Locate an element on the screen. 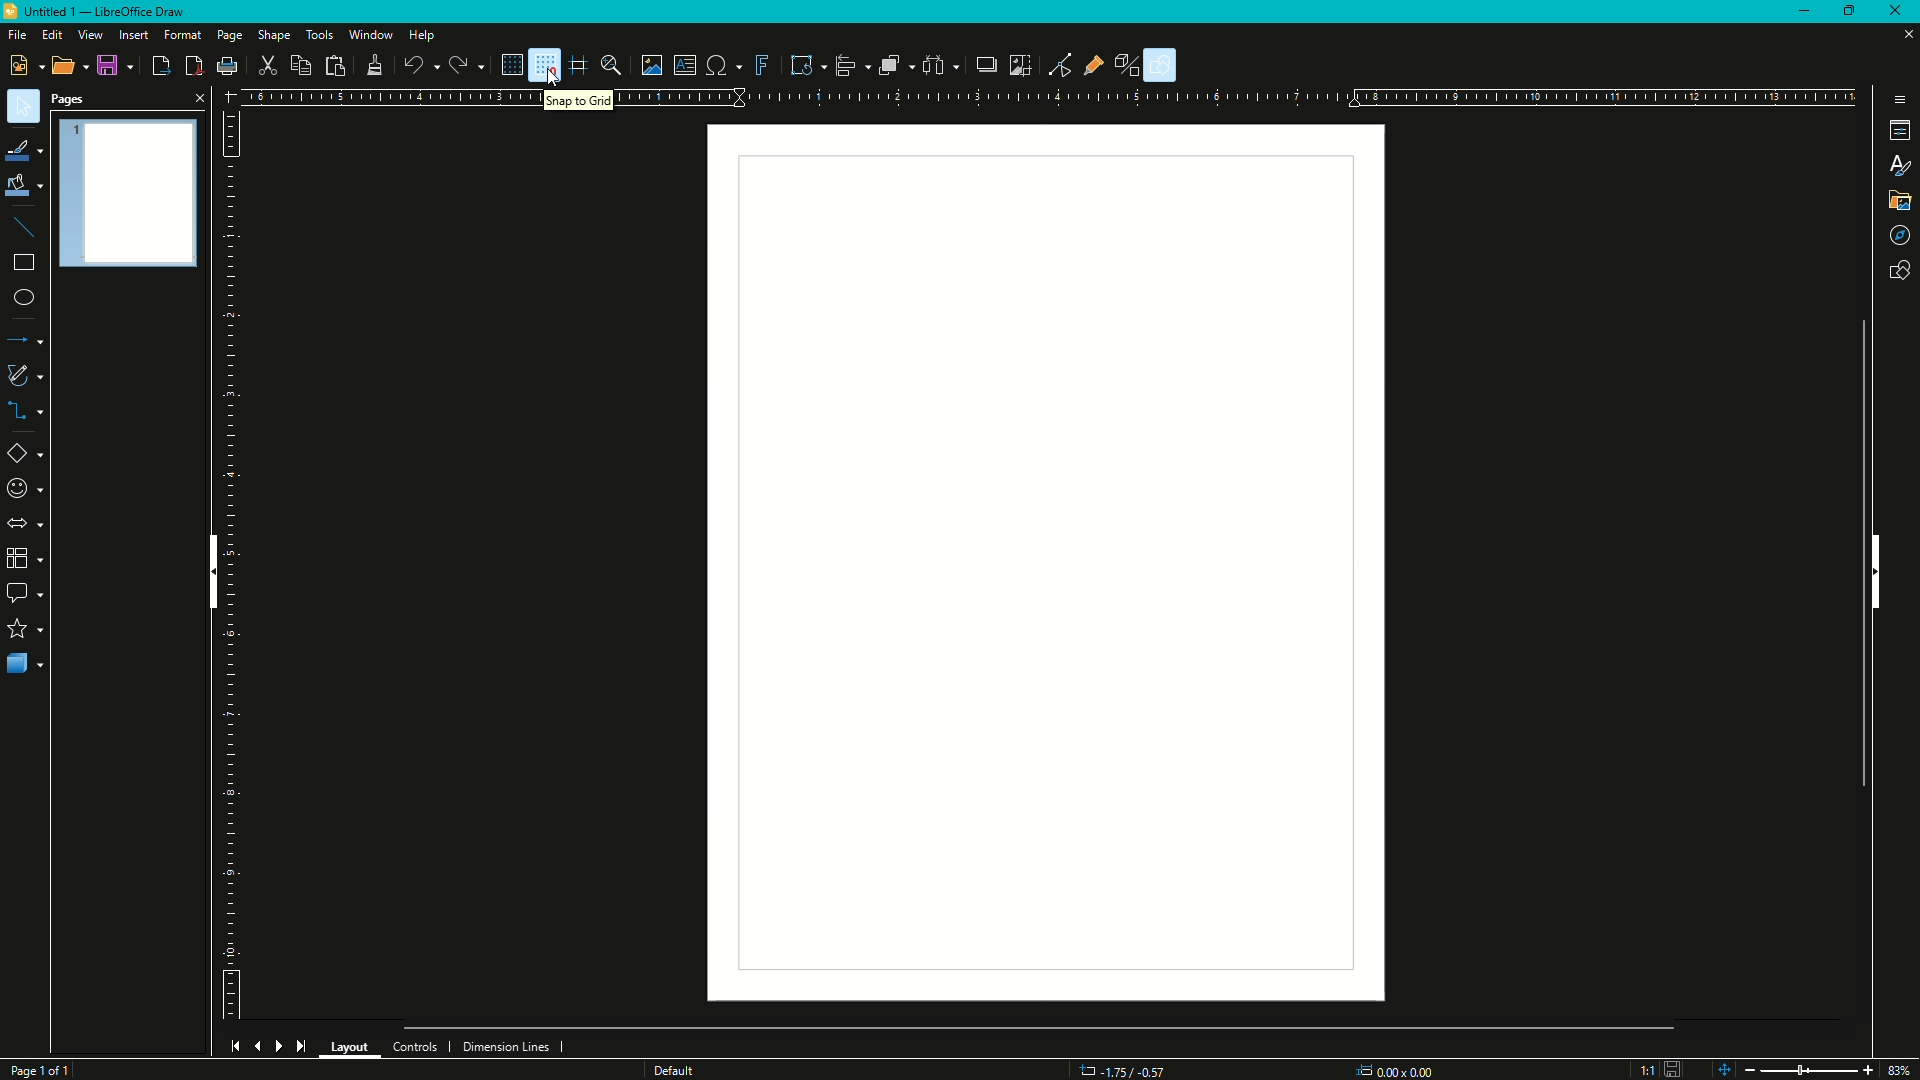  Fill Color is located at coordinates (30, 187).